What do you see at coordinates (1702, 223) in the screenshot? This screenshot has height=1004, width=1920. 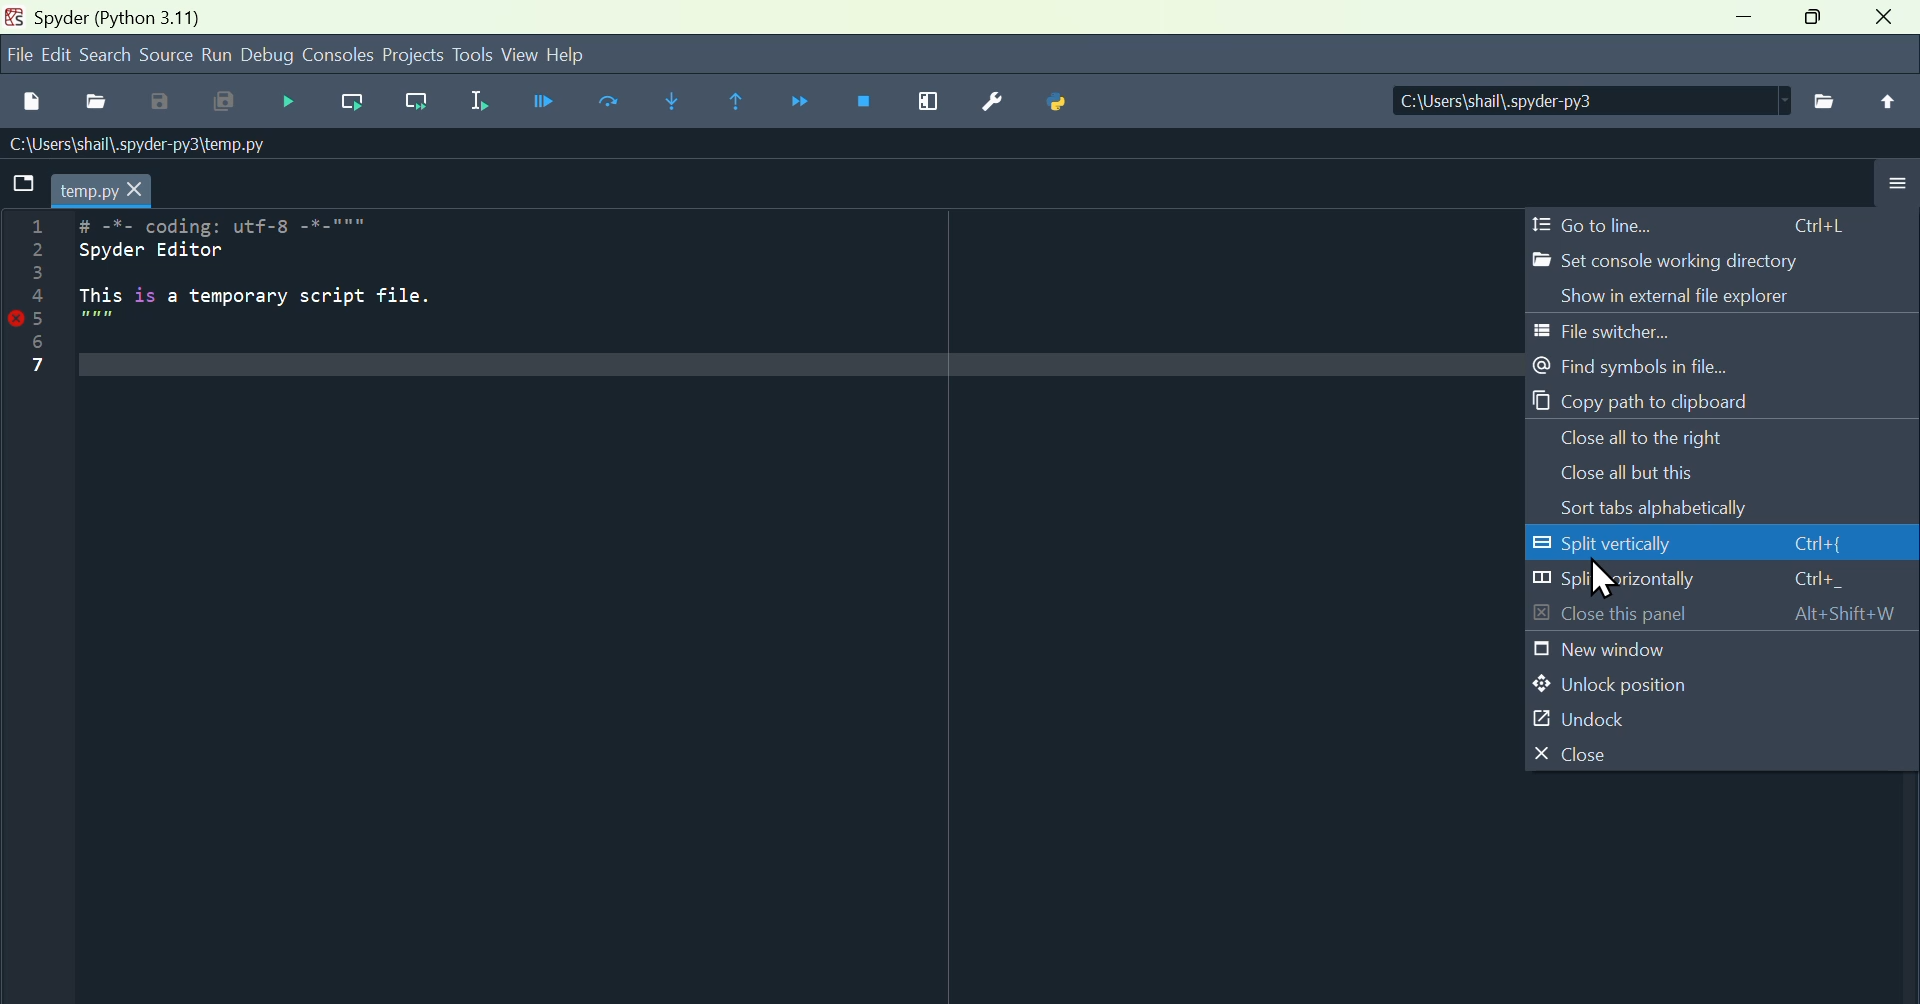 I see `Go to line` at bounding box center [1702, 223].